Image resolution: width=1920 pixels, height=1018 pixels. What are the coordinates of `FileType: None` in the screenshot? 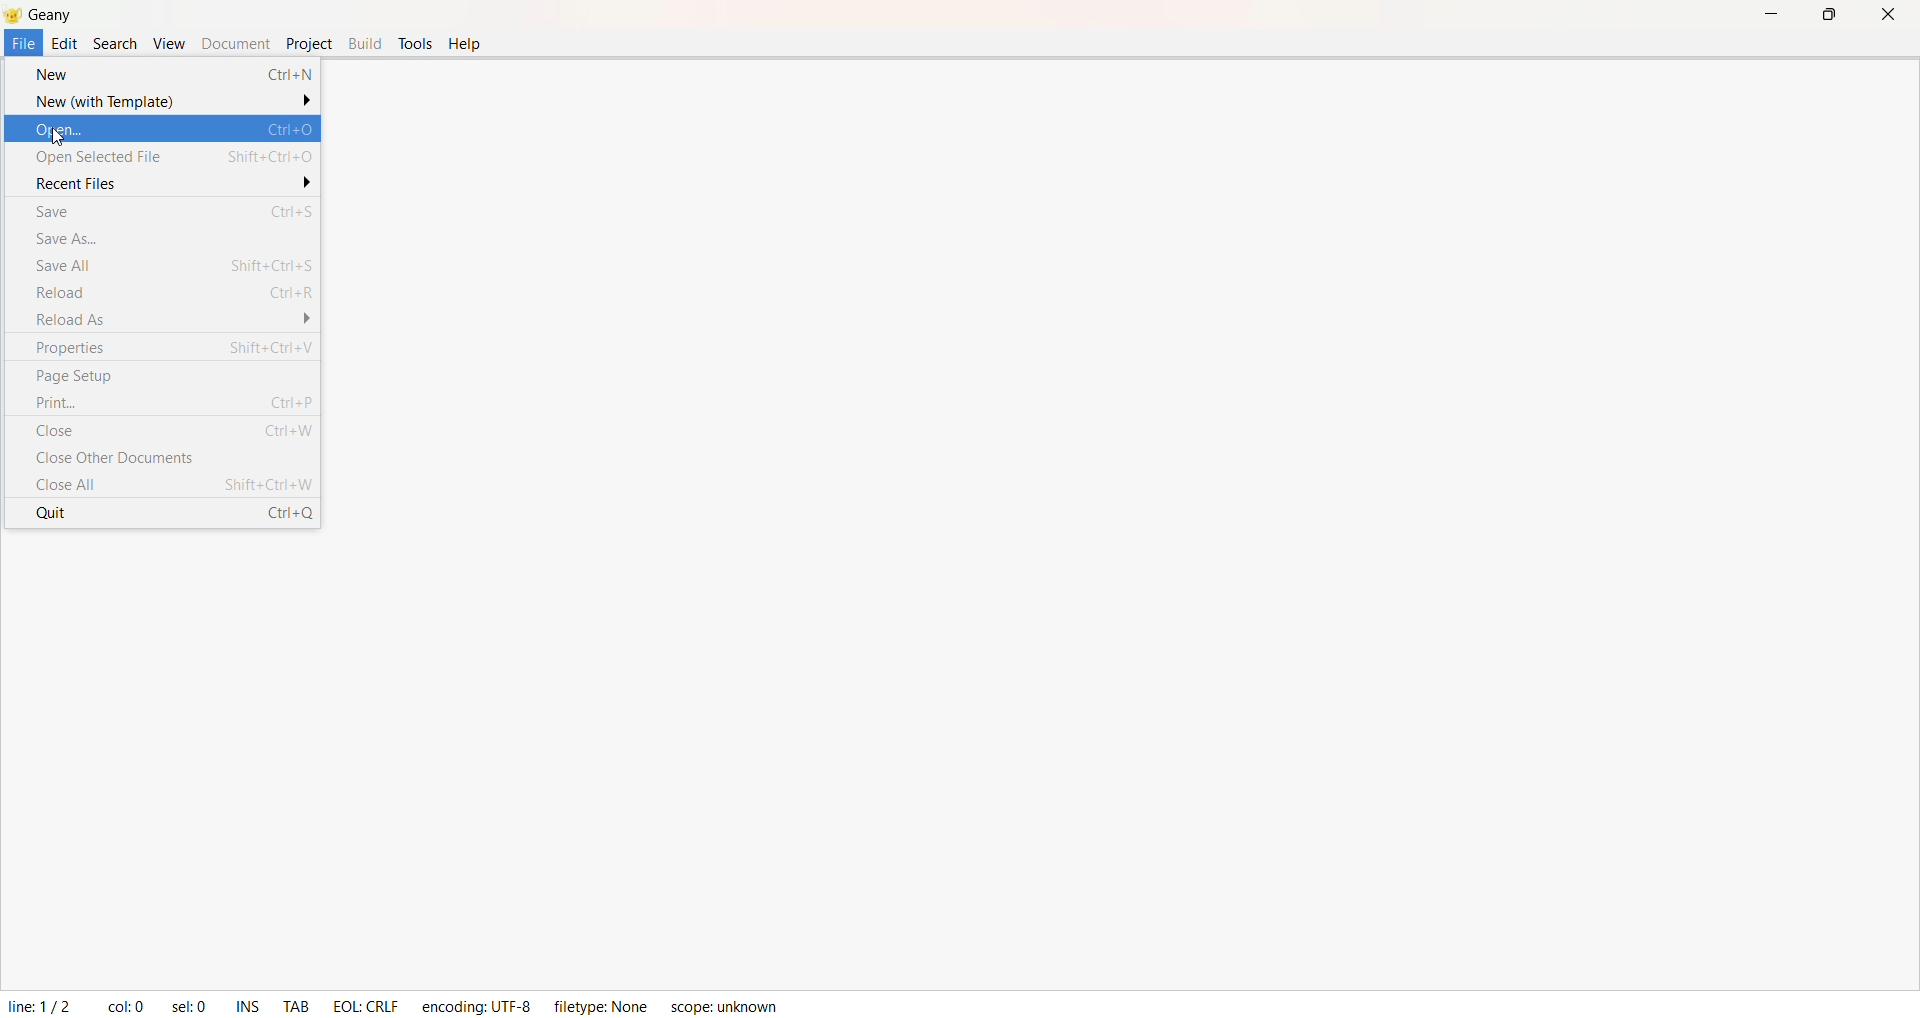 It's located at (601, 1004).